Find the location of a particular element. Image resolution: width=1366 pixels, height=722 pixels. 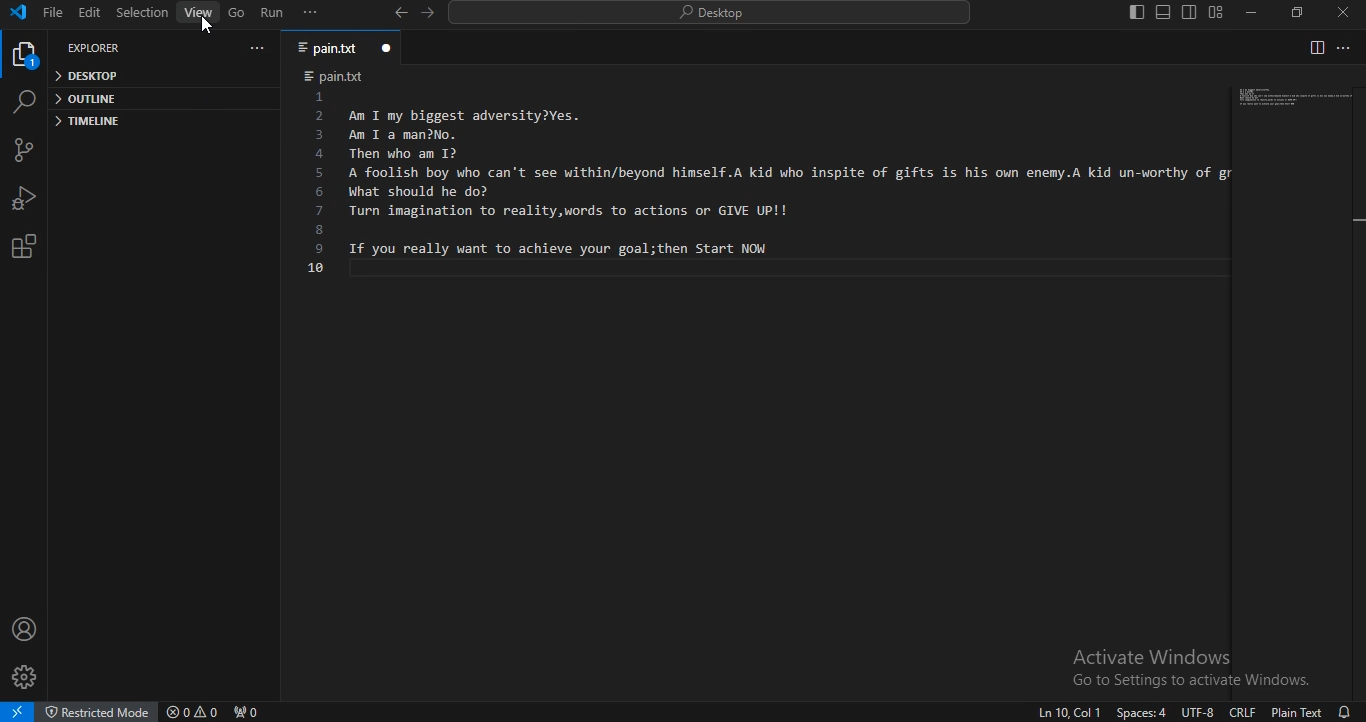

pain.txt is located at coordinates (341, 48).